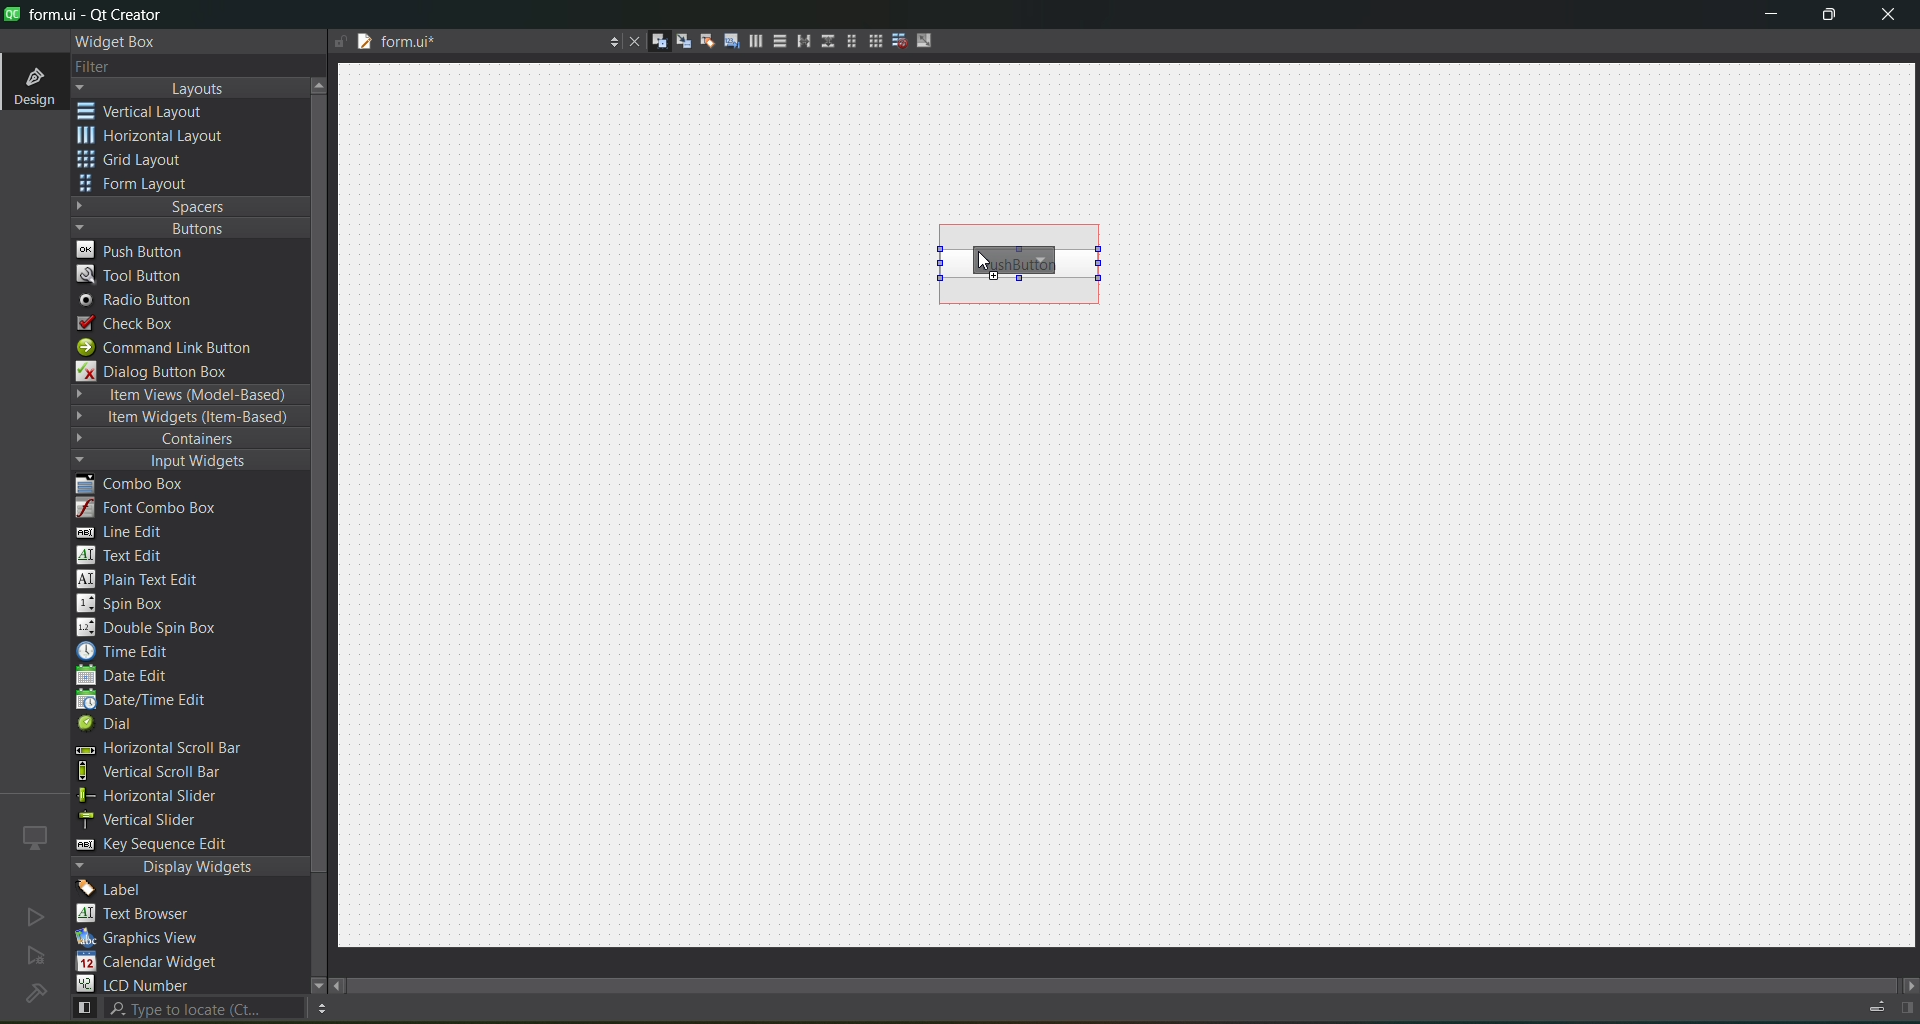  Describe the element at coordinates (798, 42) in the screenshot. I see `horizontal splitter` at that location.